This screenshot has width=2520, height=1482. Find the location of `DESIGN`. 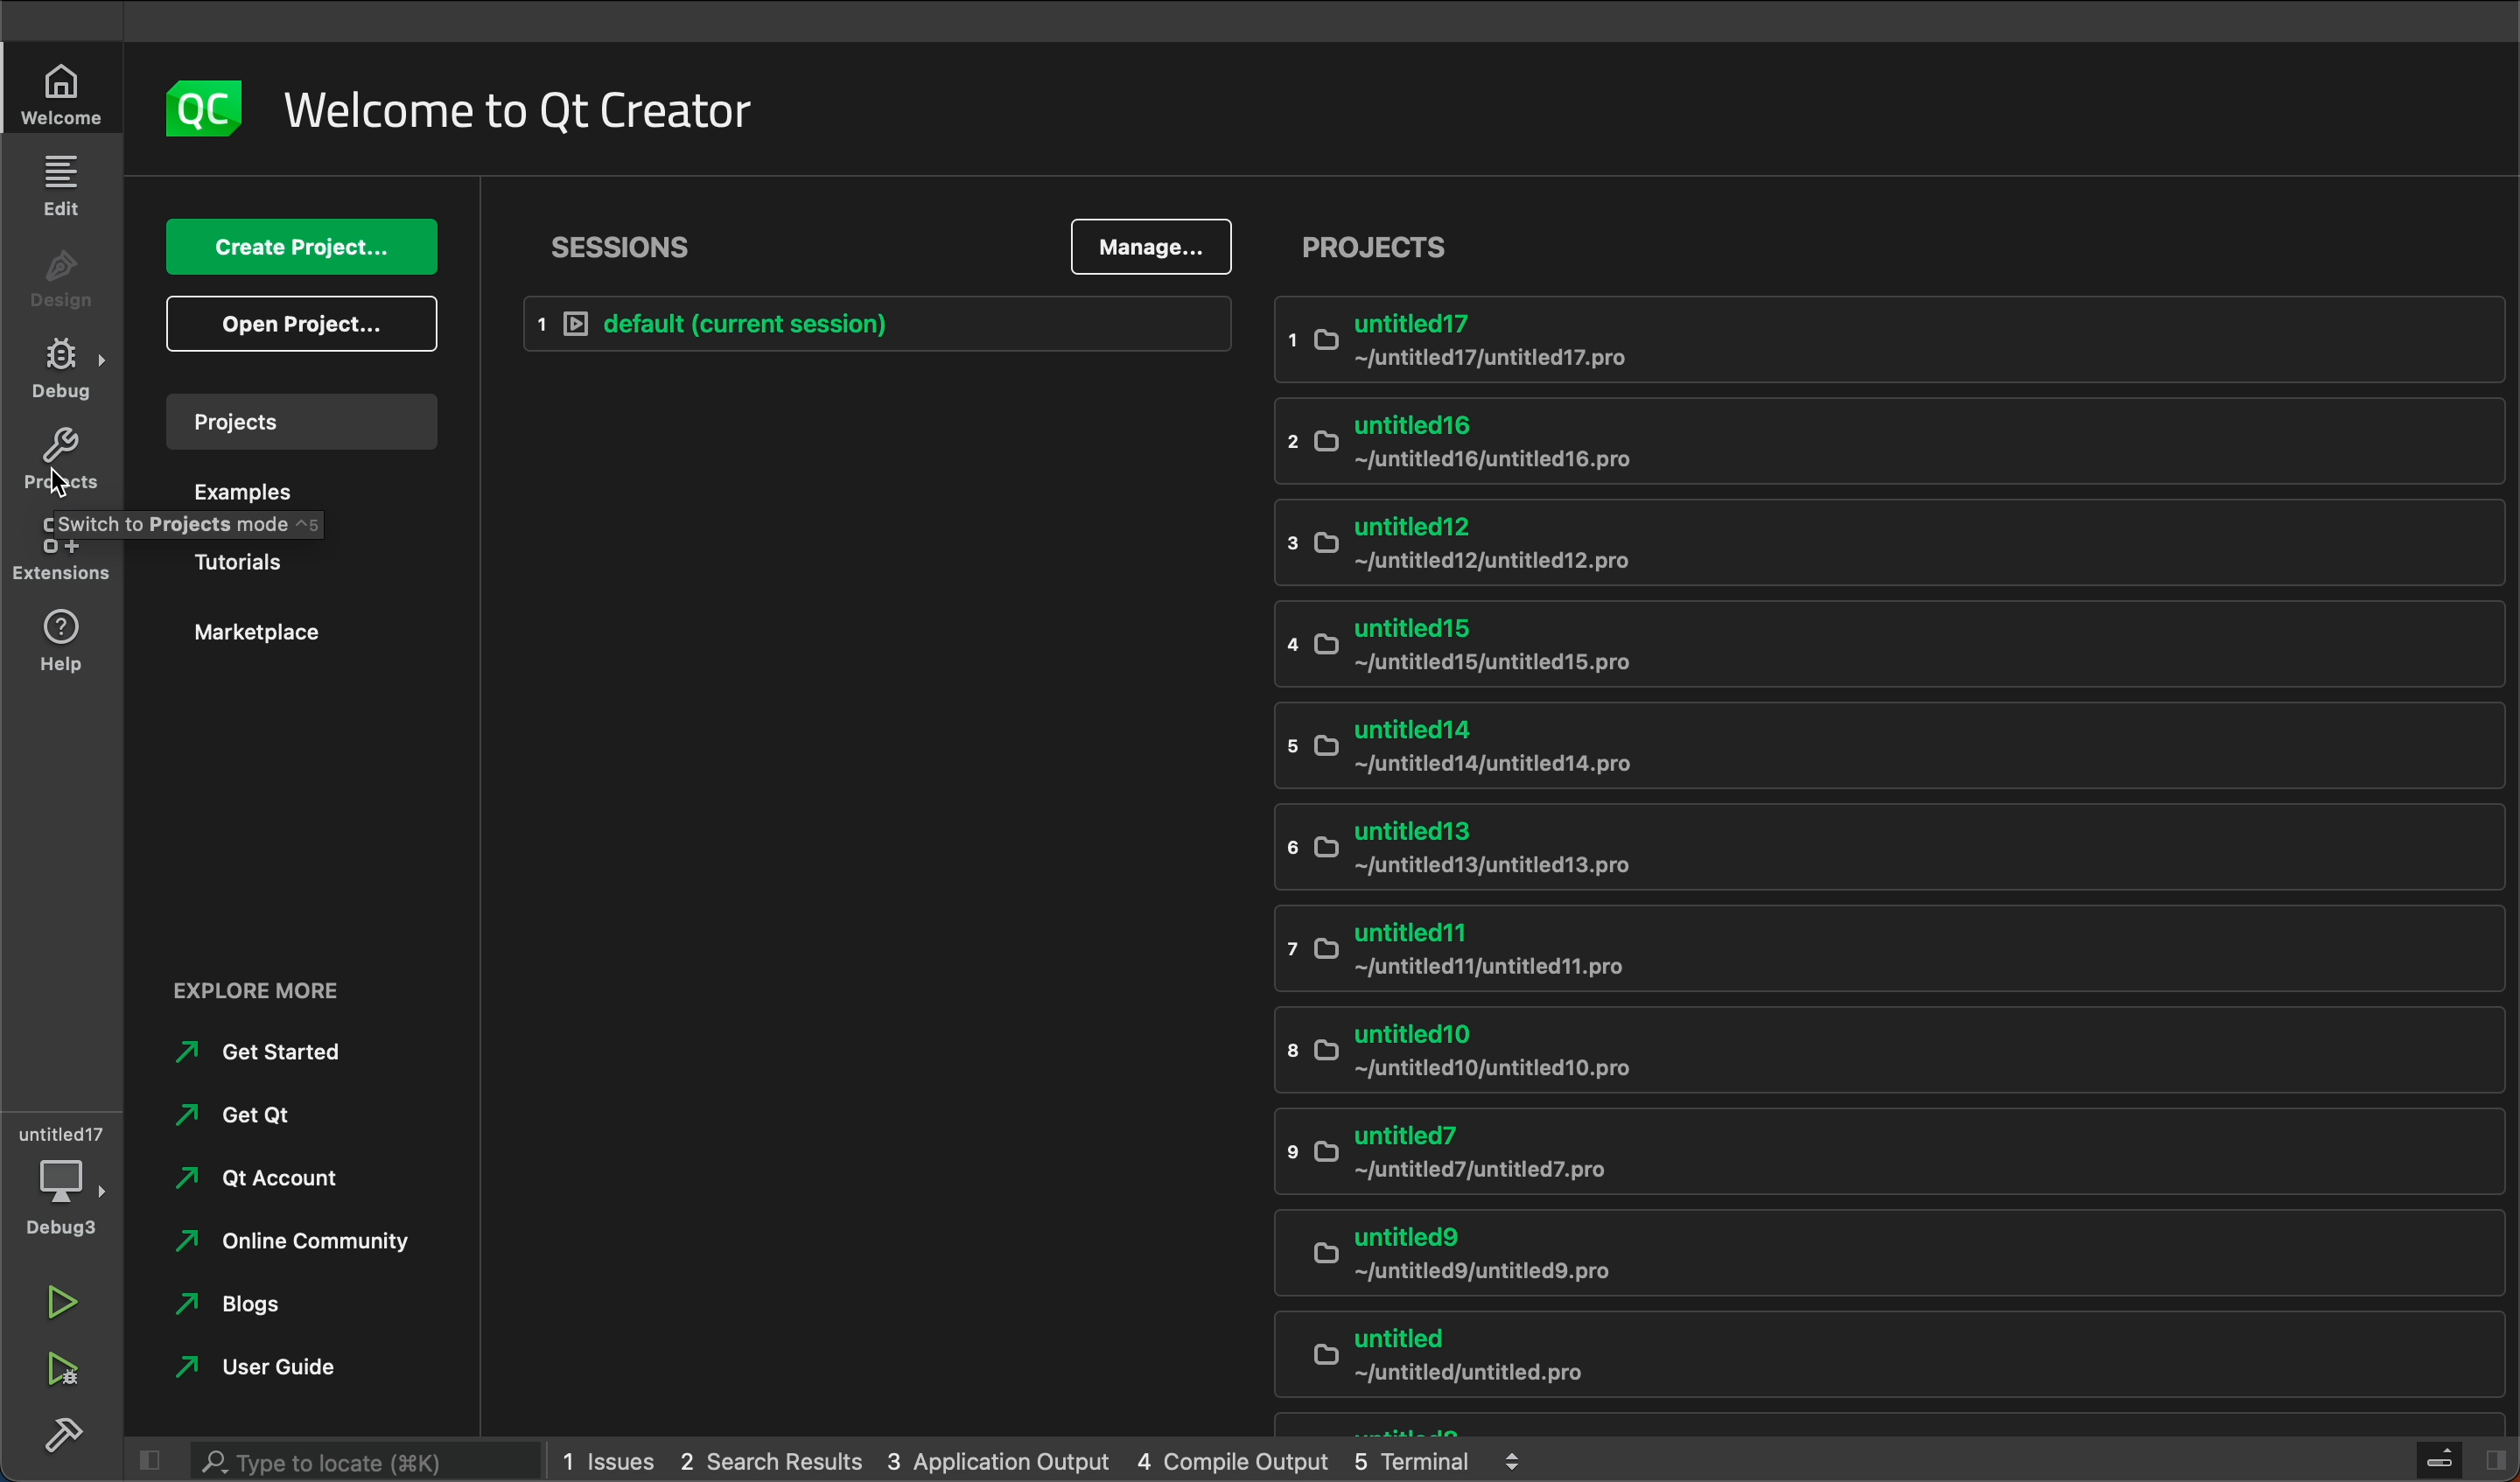

DESIGN is located at coordinates (59, 269).